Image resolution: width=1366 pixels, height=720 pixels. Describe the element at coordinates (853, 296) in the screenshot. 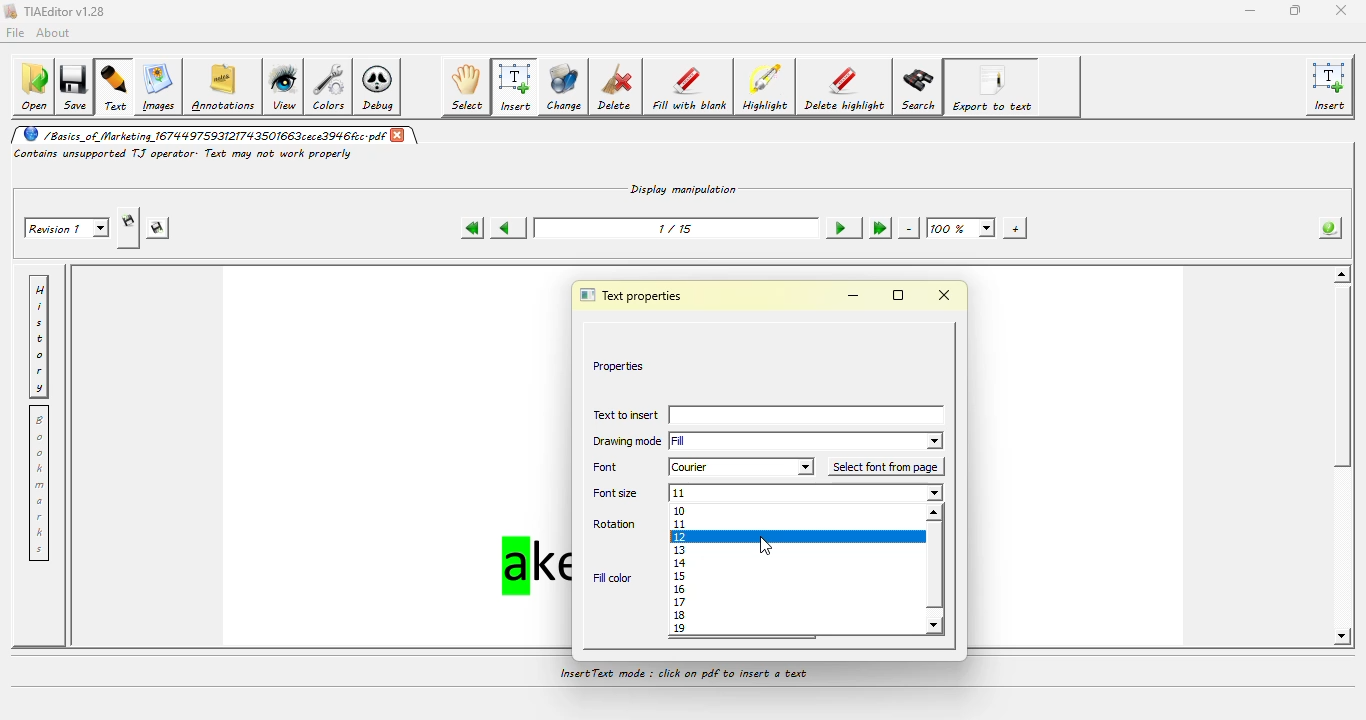

I see `minimize` at that location.